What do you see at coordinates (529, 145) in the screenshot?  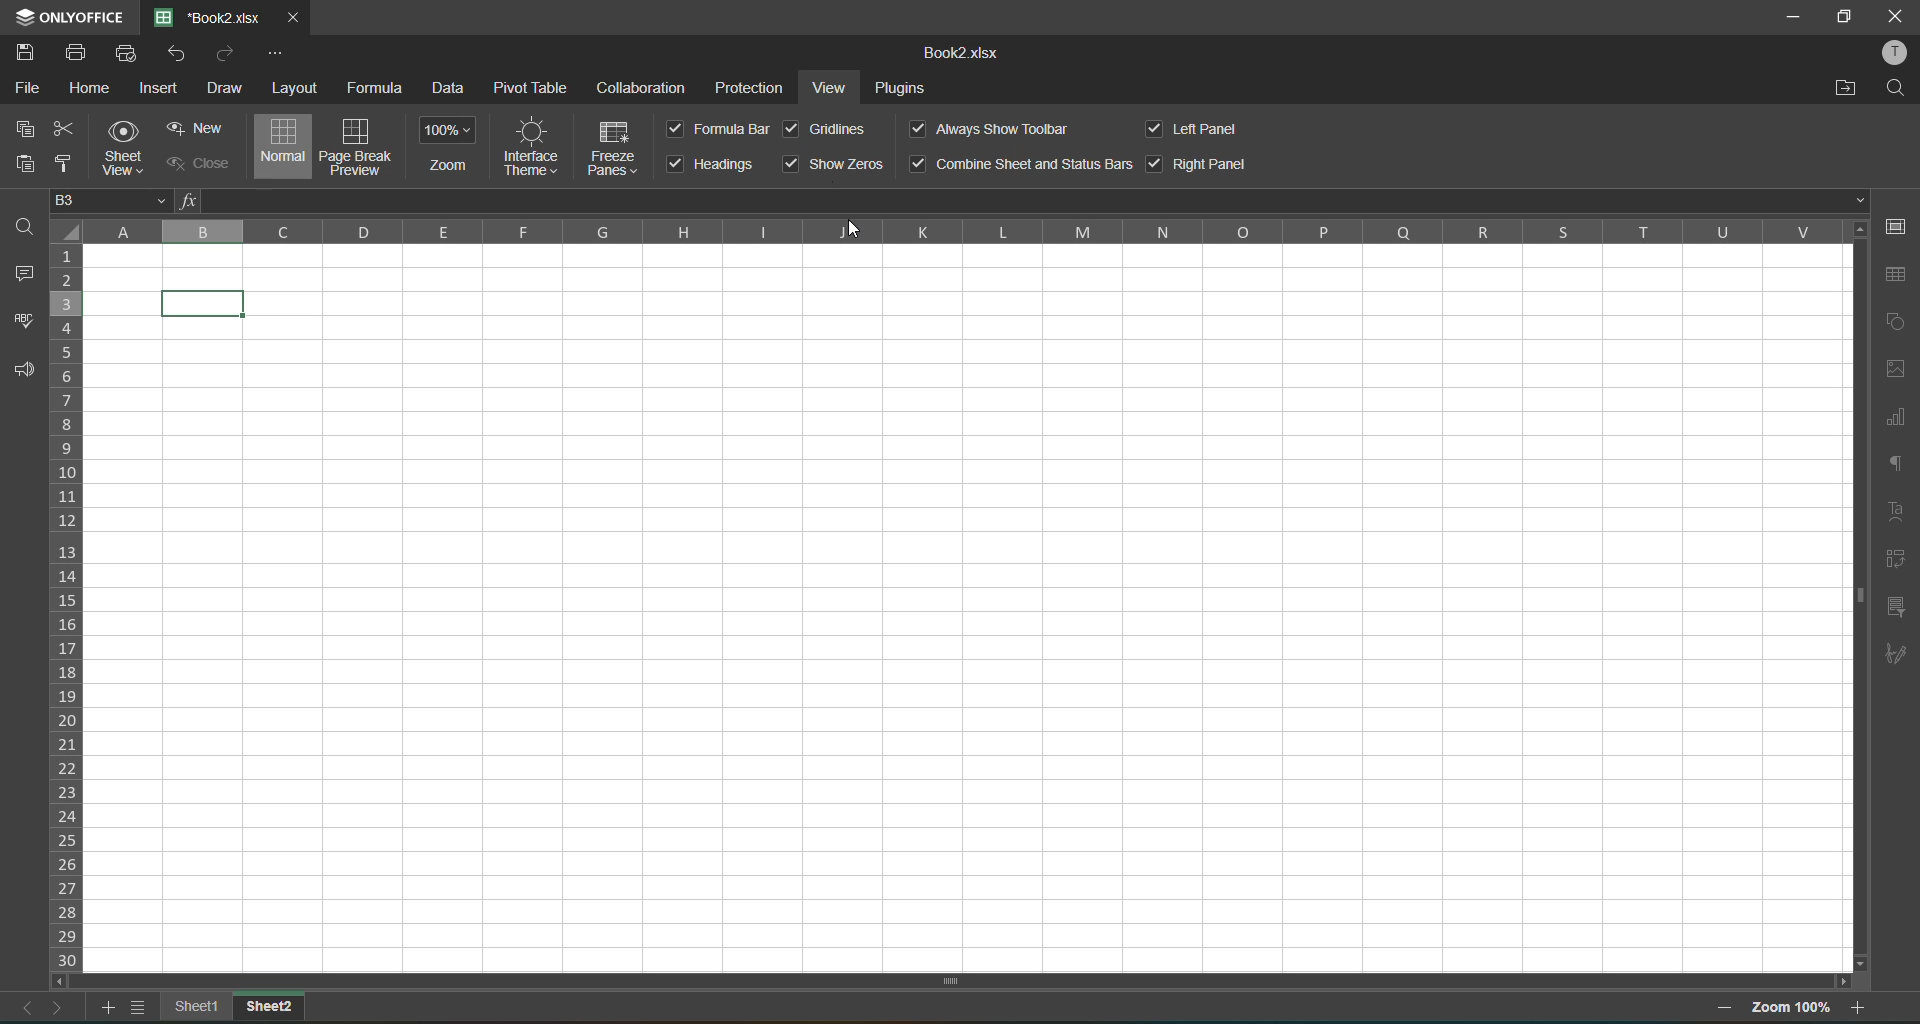 I see `interface theme` at bounding box center [529, 145].